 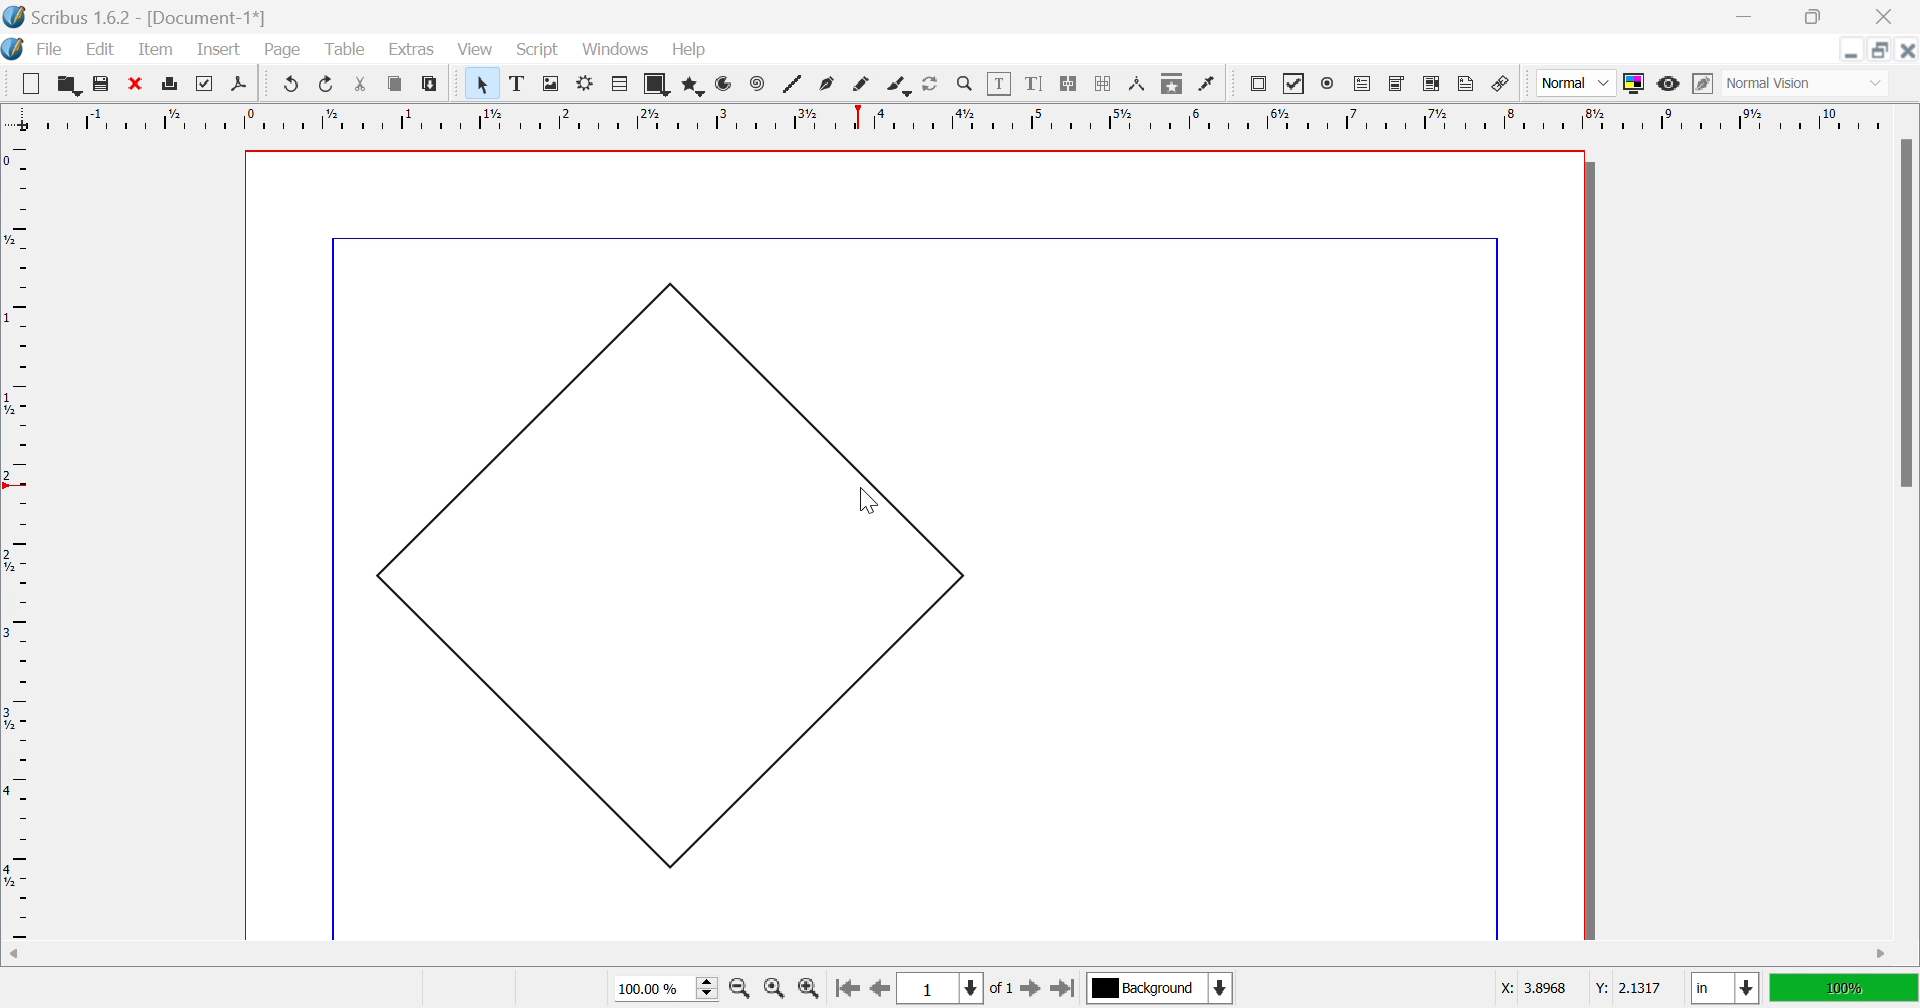 I want to click on Minimize, so click(x=1749, y=17).